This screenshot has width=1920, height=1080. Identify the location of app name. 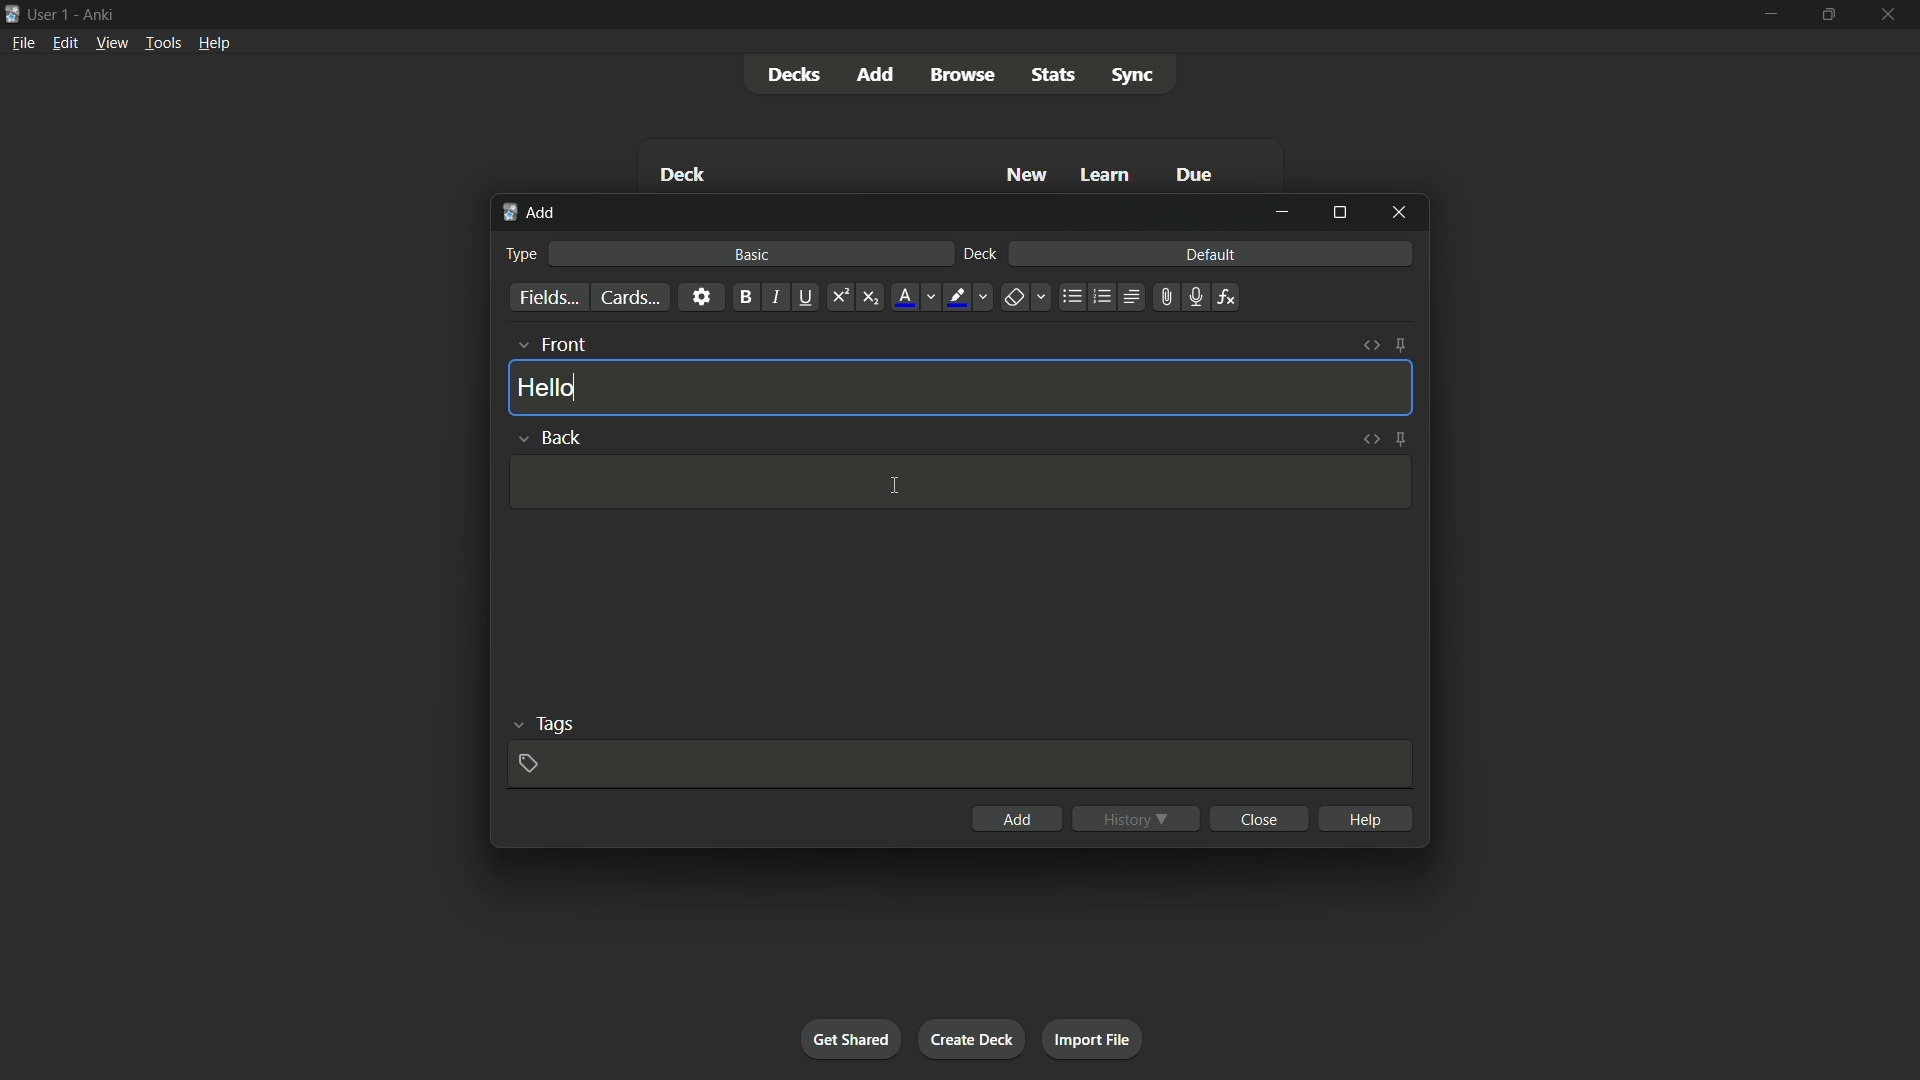
(102, 14).